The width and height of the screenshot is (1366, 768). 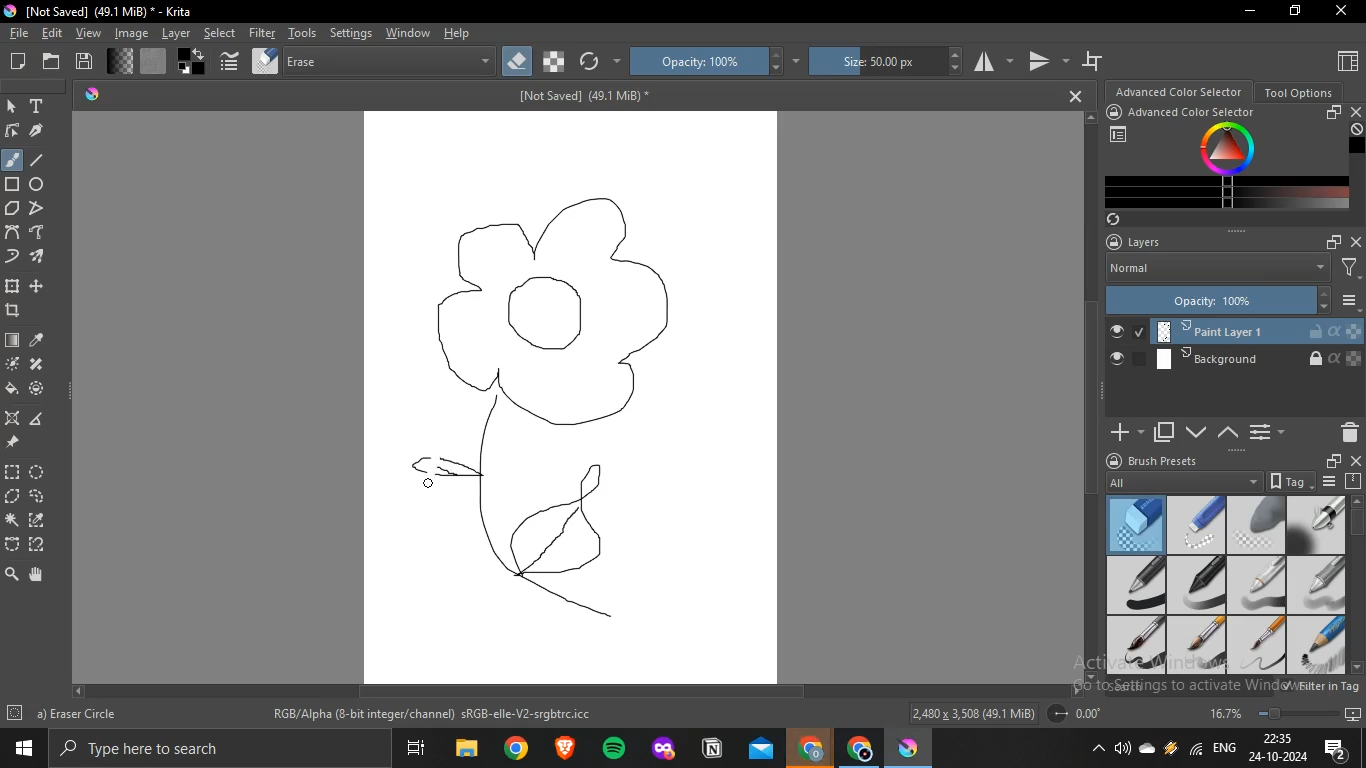 I want to click on Application, so click(x=516, y=749).